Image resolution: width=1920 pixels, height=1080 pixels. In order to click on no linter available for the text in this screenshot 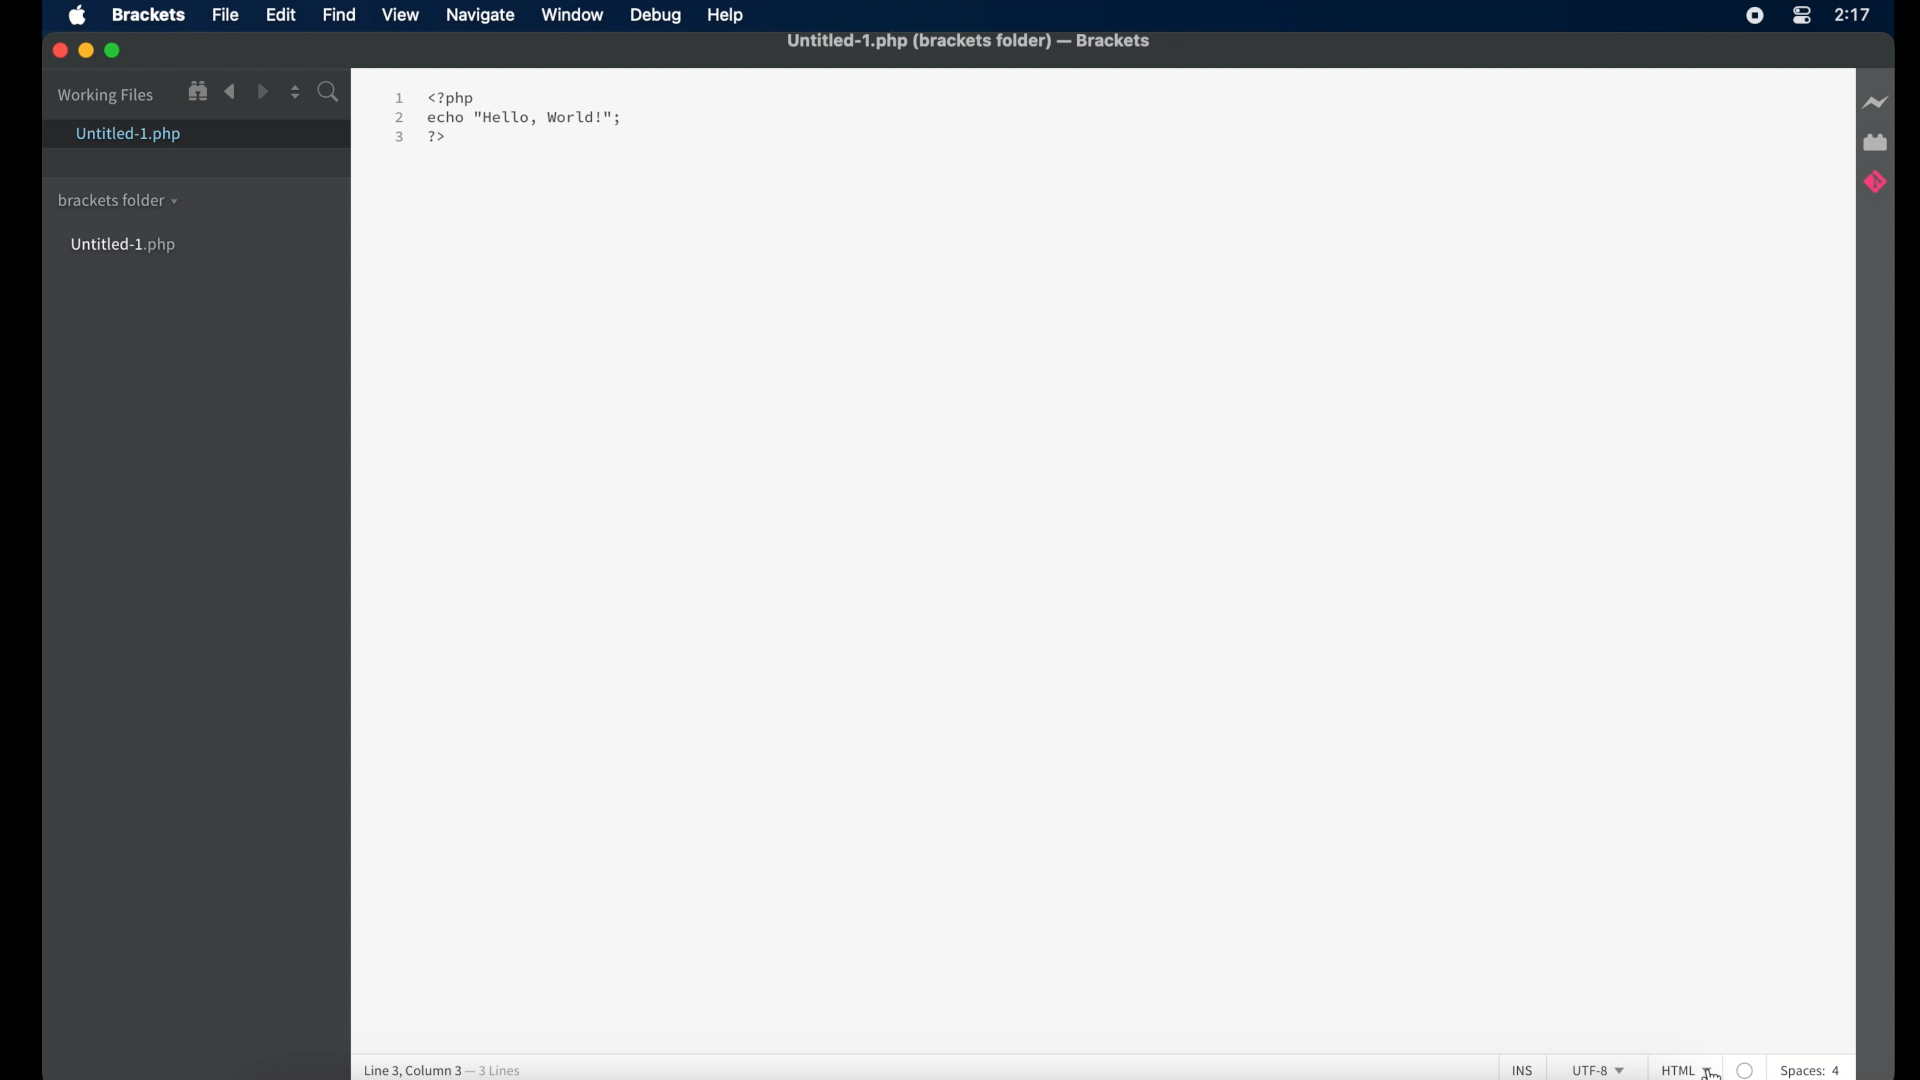, I will do `click(1747, 1068)`.